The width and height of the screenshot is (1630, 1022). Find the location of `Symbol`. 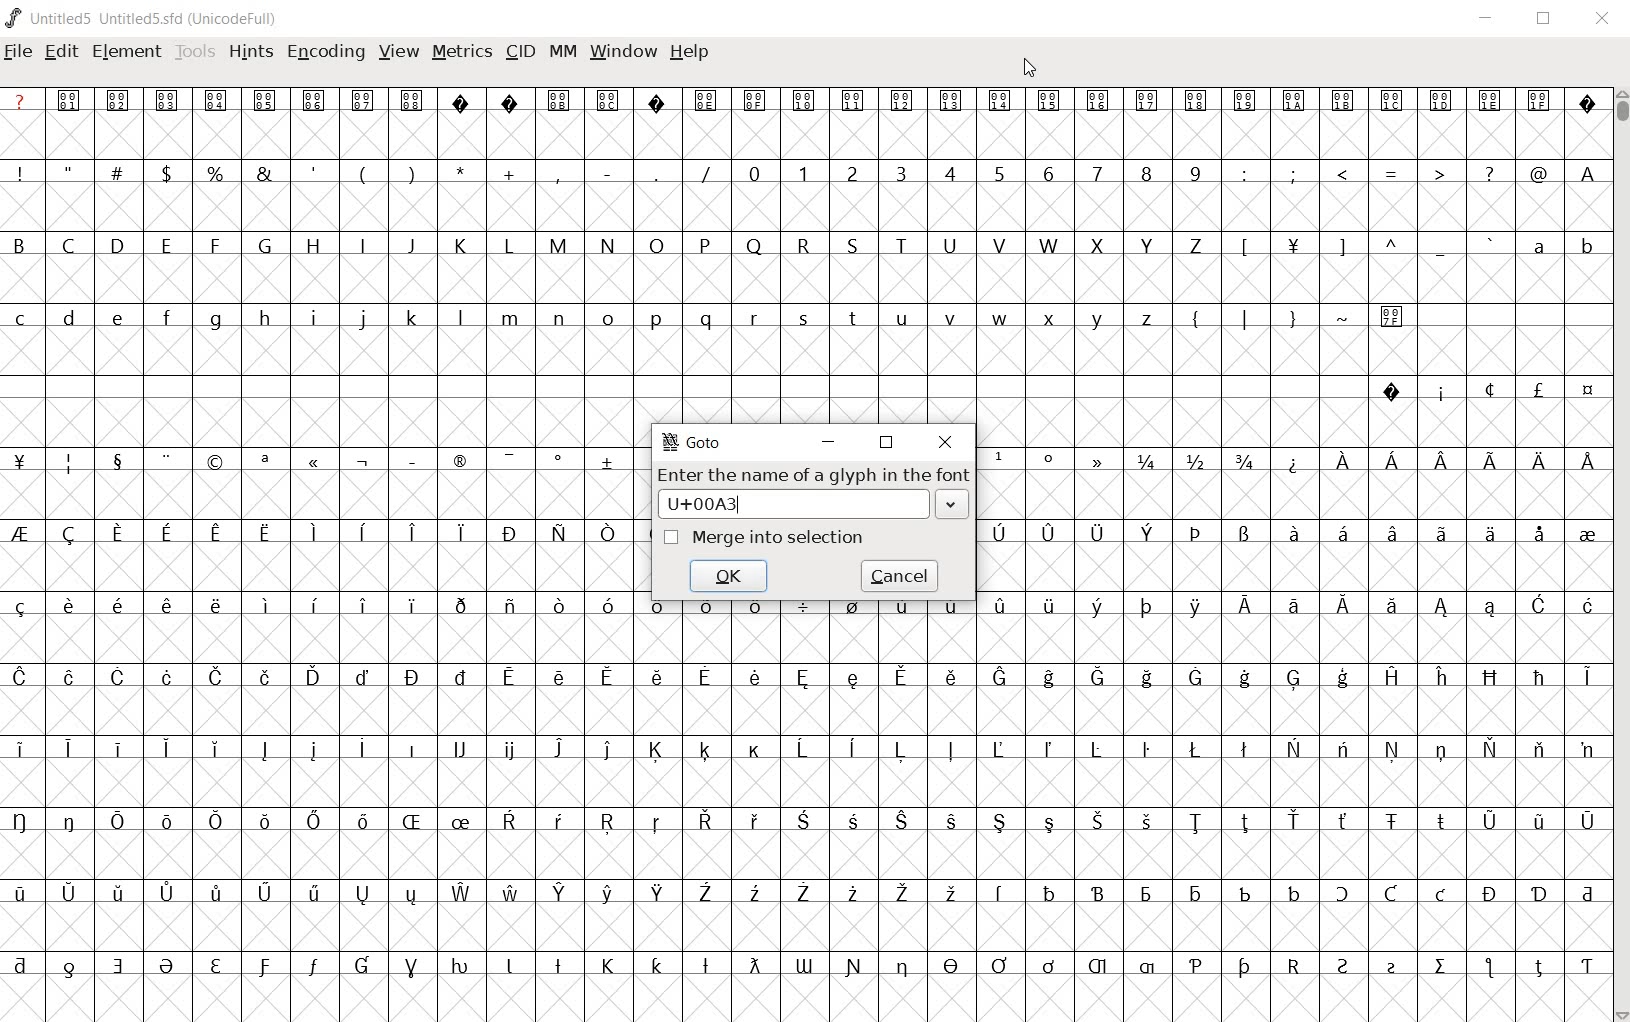

Symbol is located at coordinates (164, 605).